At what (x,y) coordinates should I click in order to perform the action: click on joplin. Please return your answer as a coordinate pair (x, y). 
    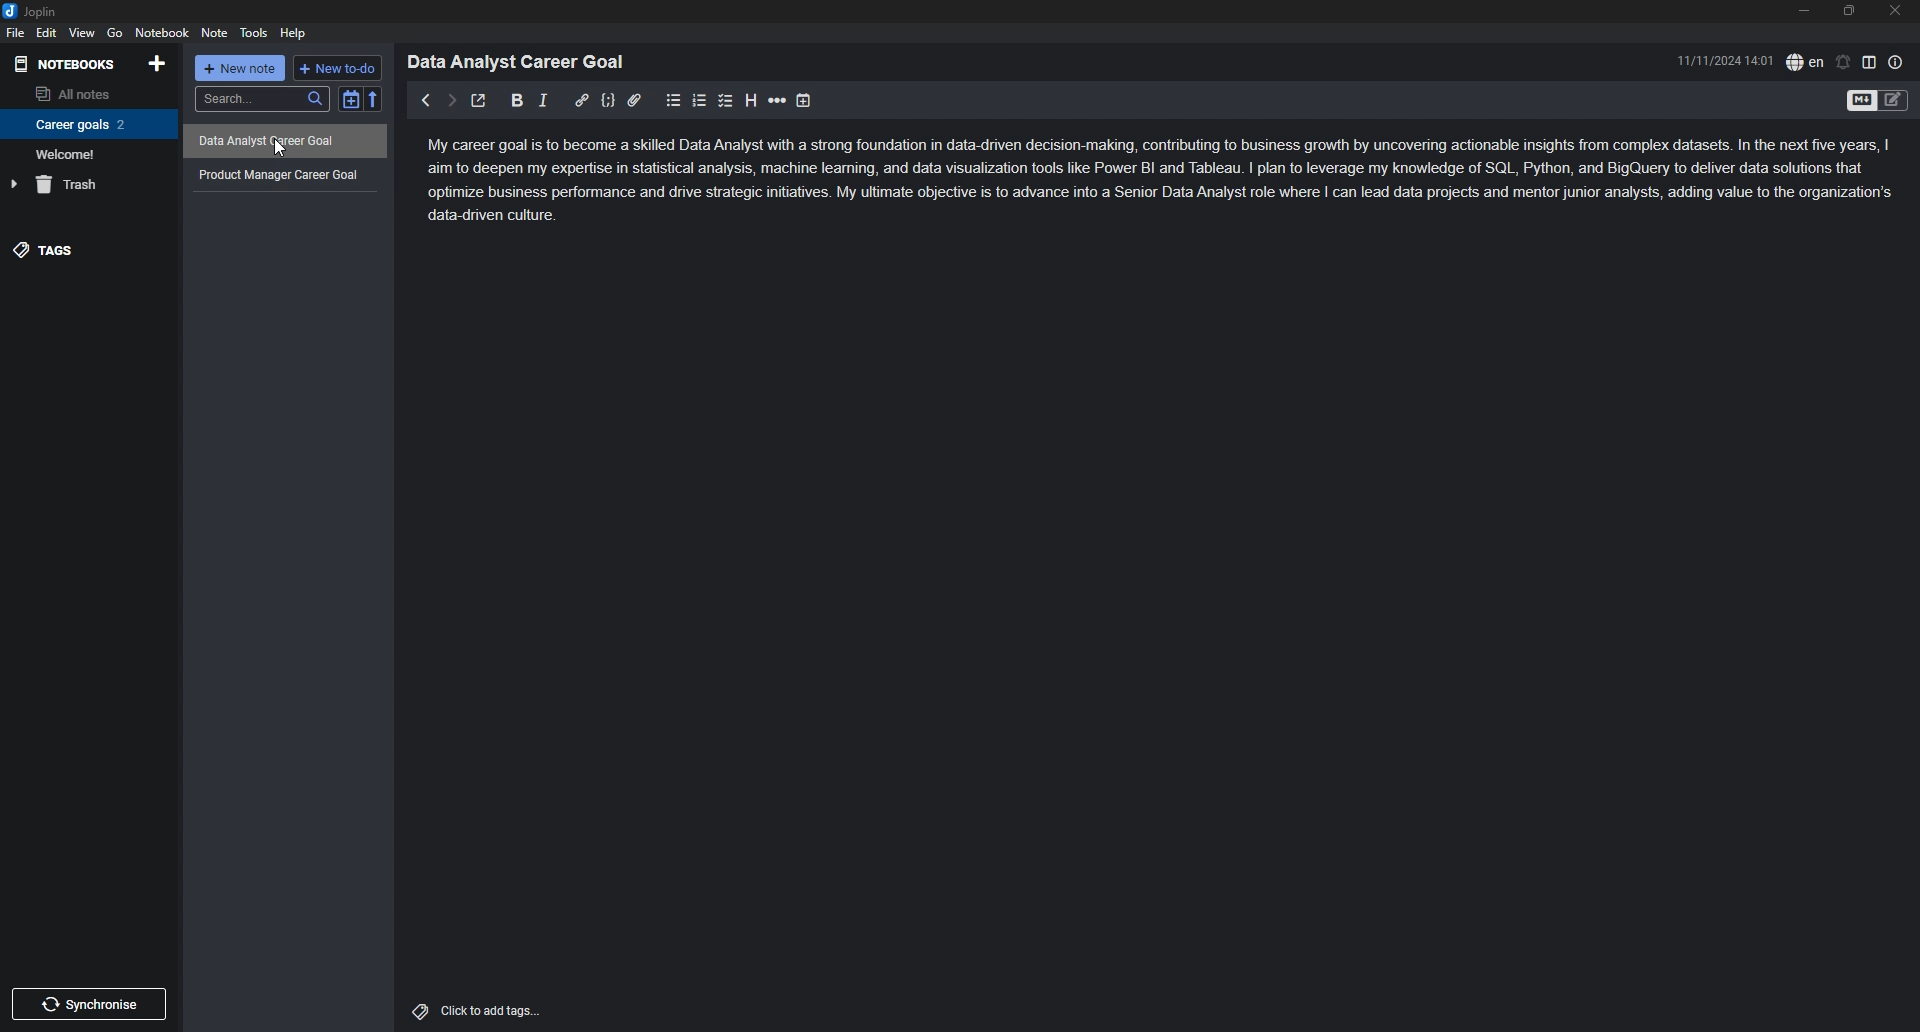
    Looking at the image, I should click on (32, 12).